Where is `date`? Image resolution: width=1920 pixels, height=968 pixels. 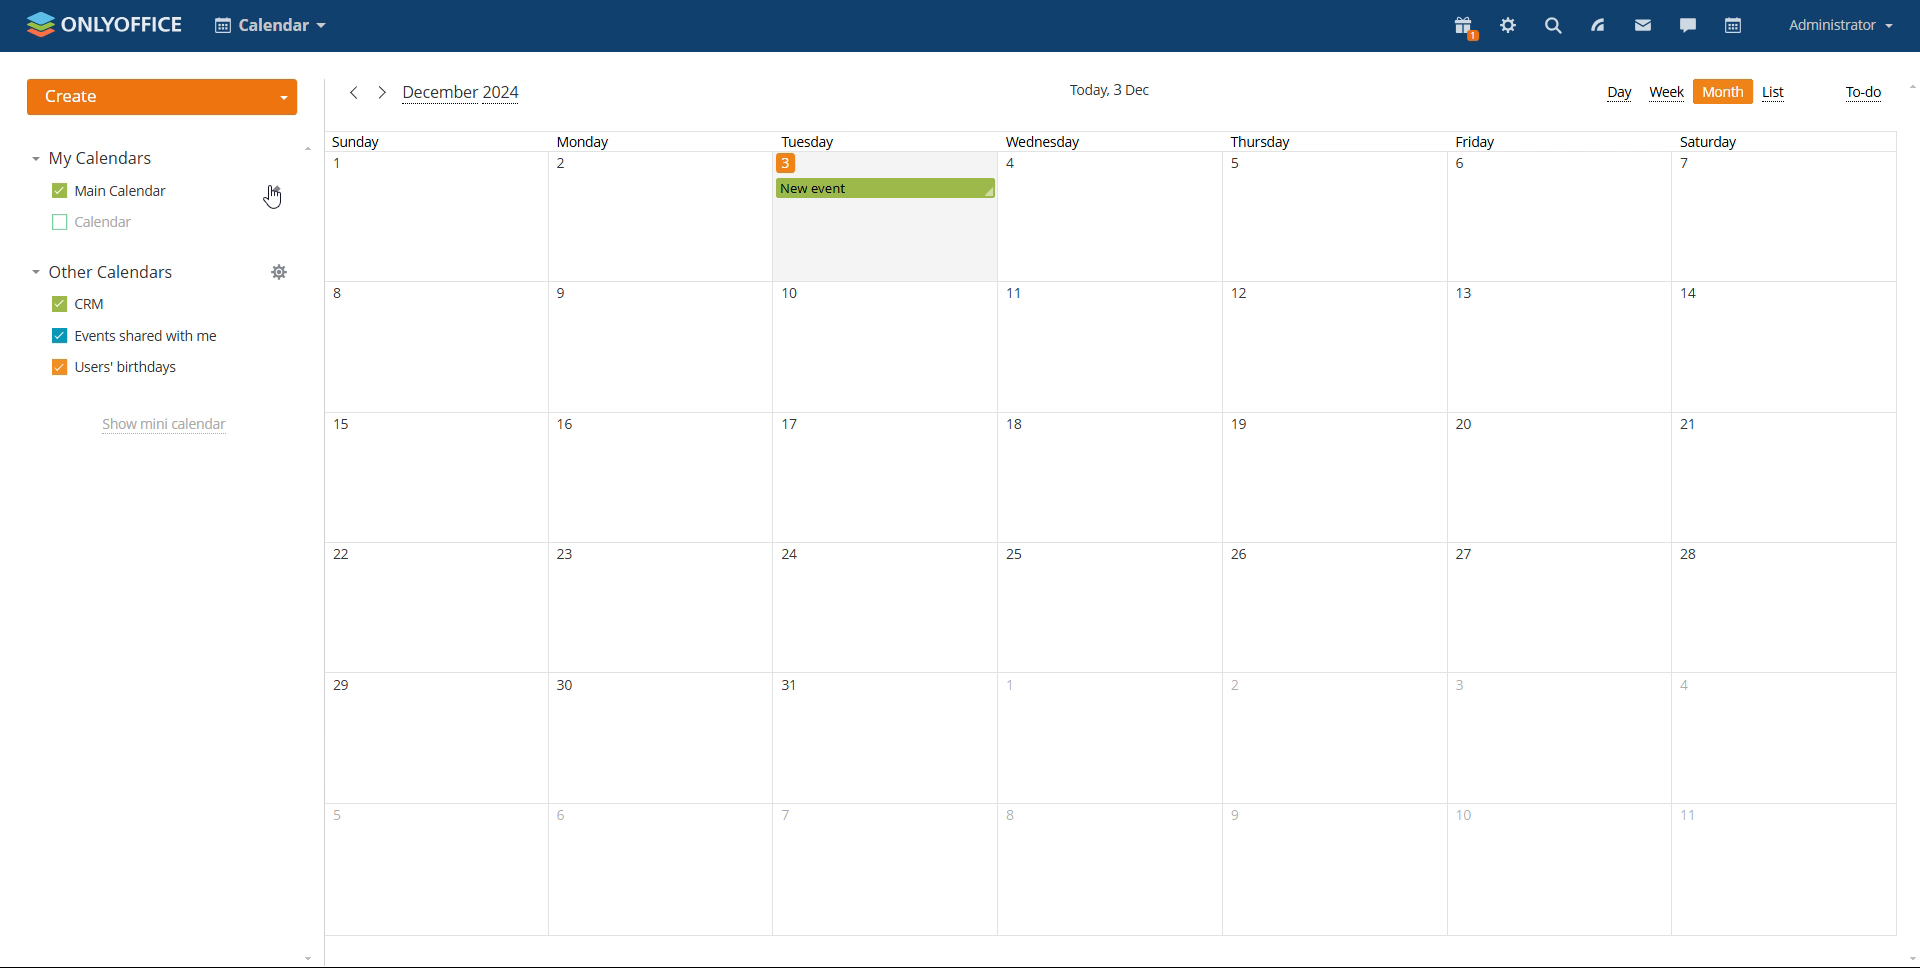
date is located at coordinates (661, 606).